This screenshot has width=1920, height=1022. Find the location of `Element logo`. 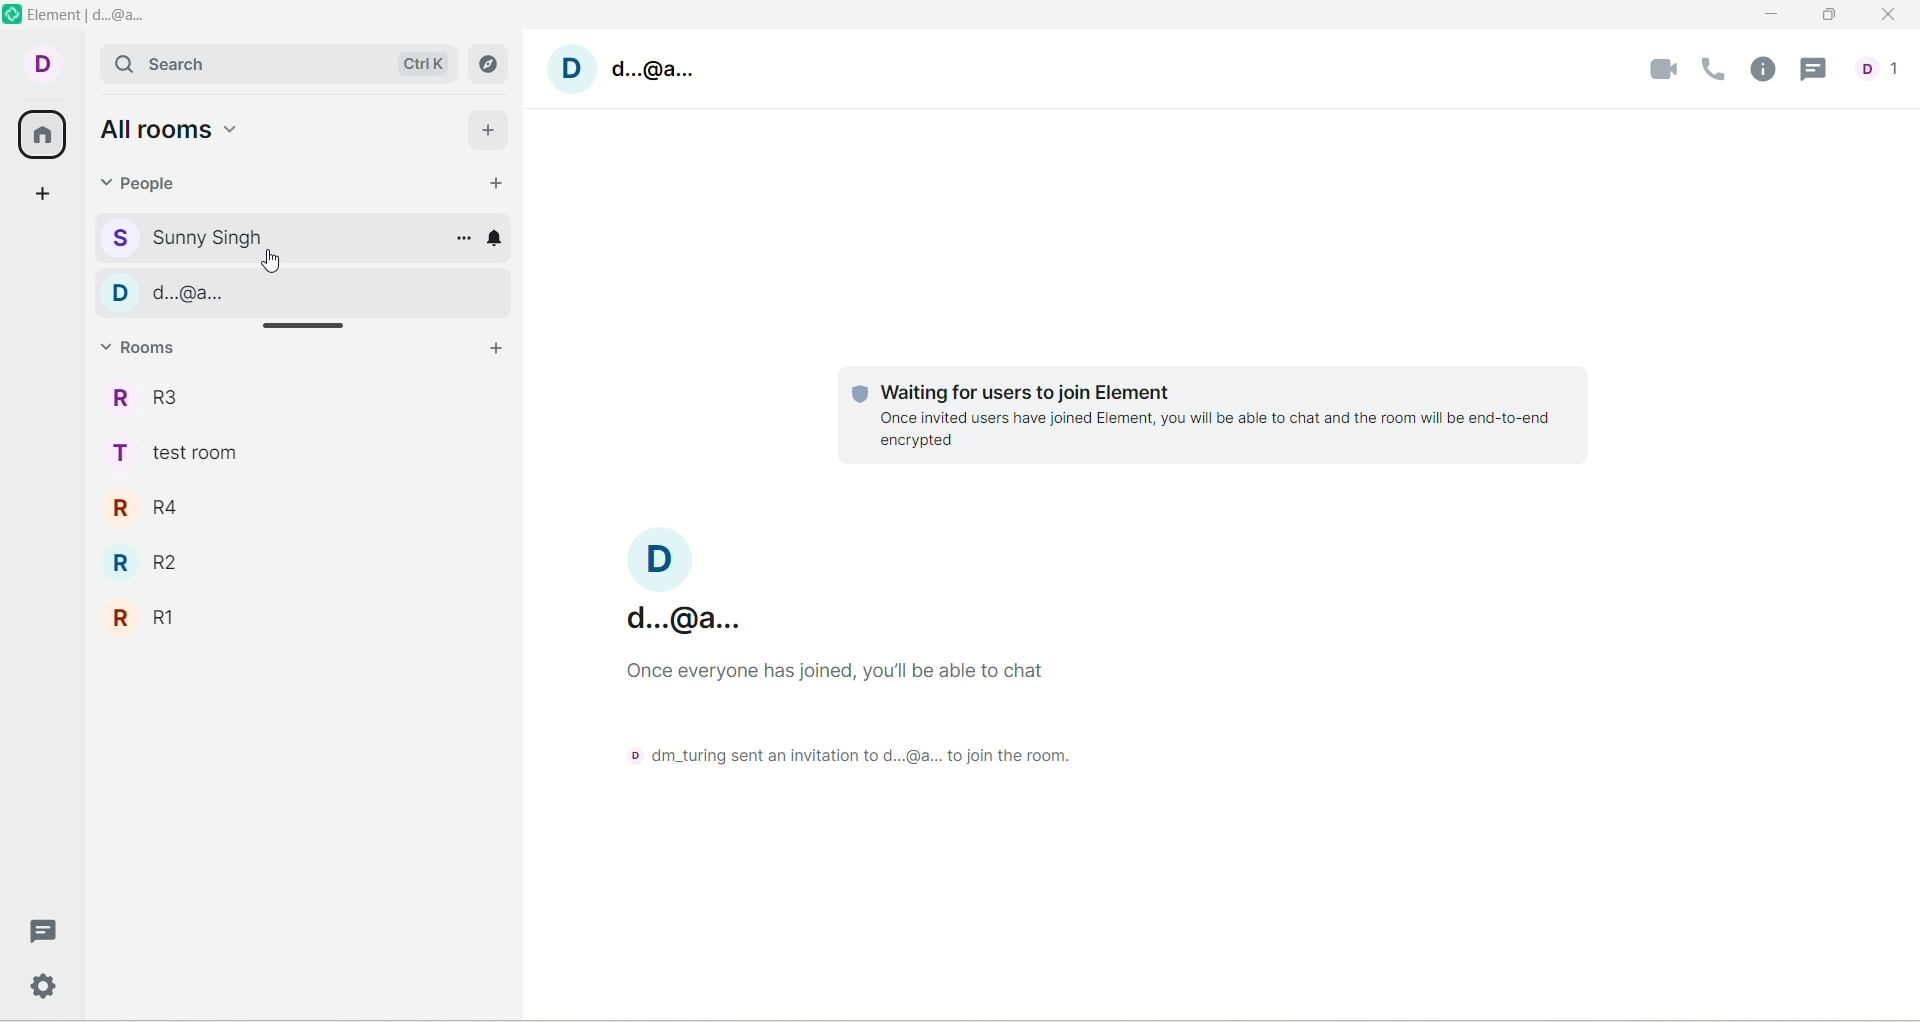

Element logo is located at coordinates (13, 13).